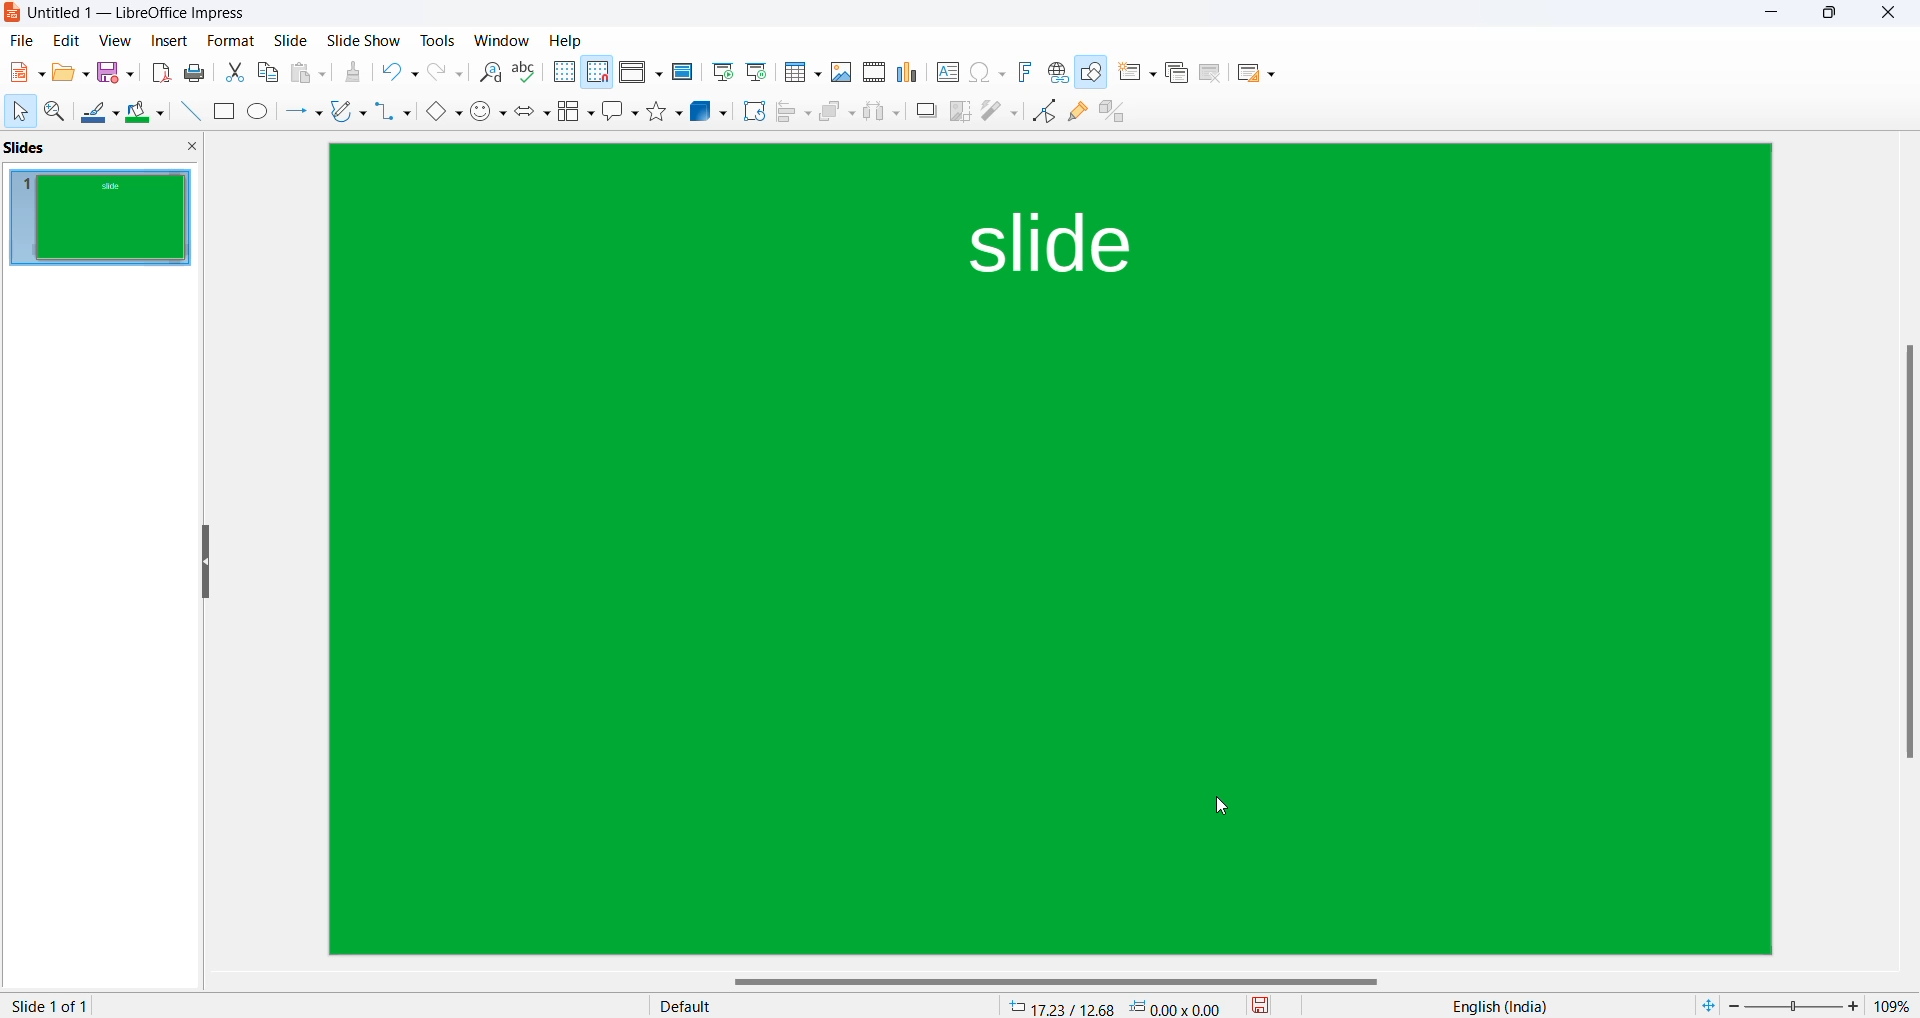 The width and height of the screenshot is (1920, 1018). What do you see at coordinates (349, 113) in the screenshot?
I see `curve and polygons` at bounding box center [349, 113].